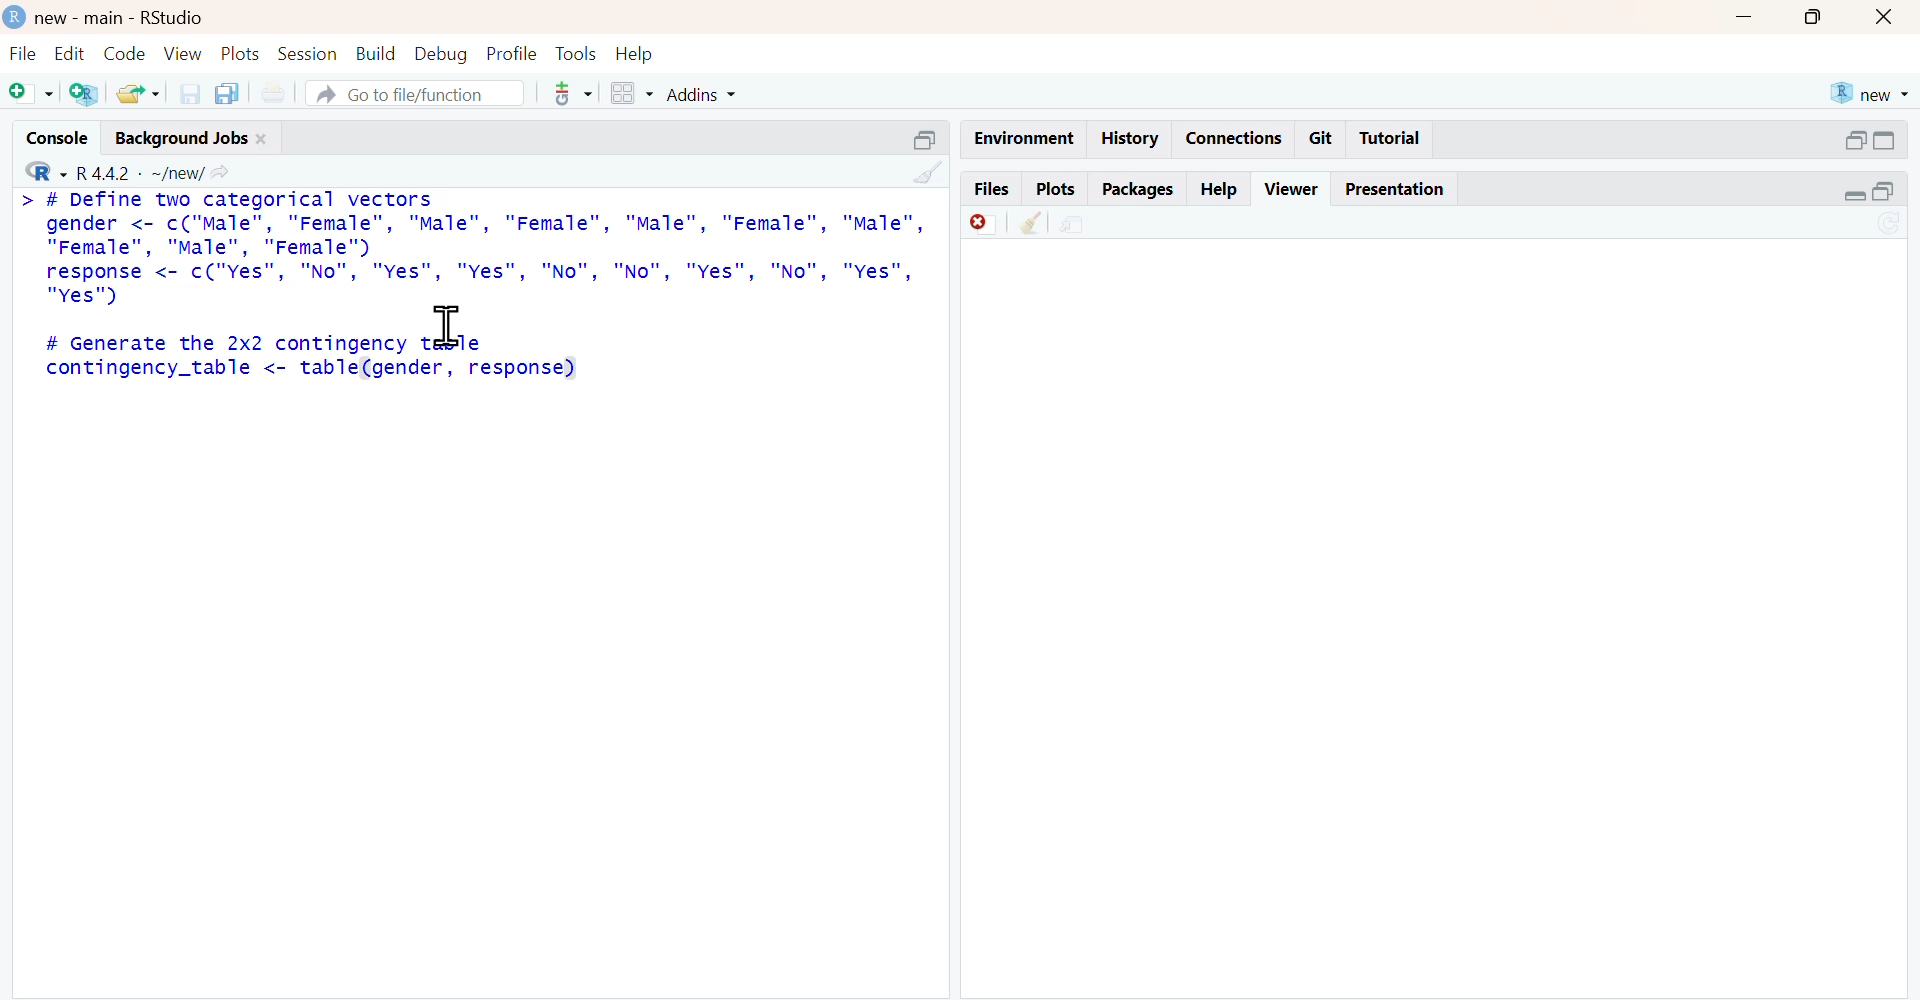  What do you see at coordinates (1884, 18) in the screenshot?
I see `close` at bounding box center [1884, 18].